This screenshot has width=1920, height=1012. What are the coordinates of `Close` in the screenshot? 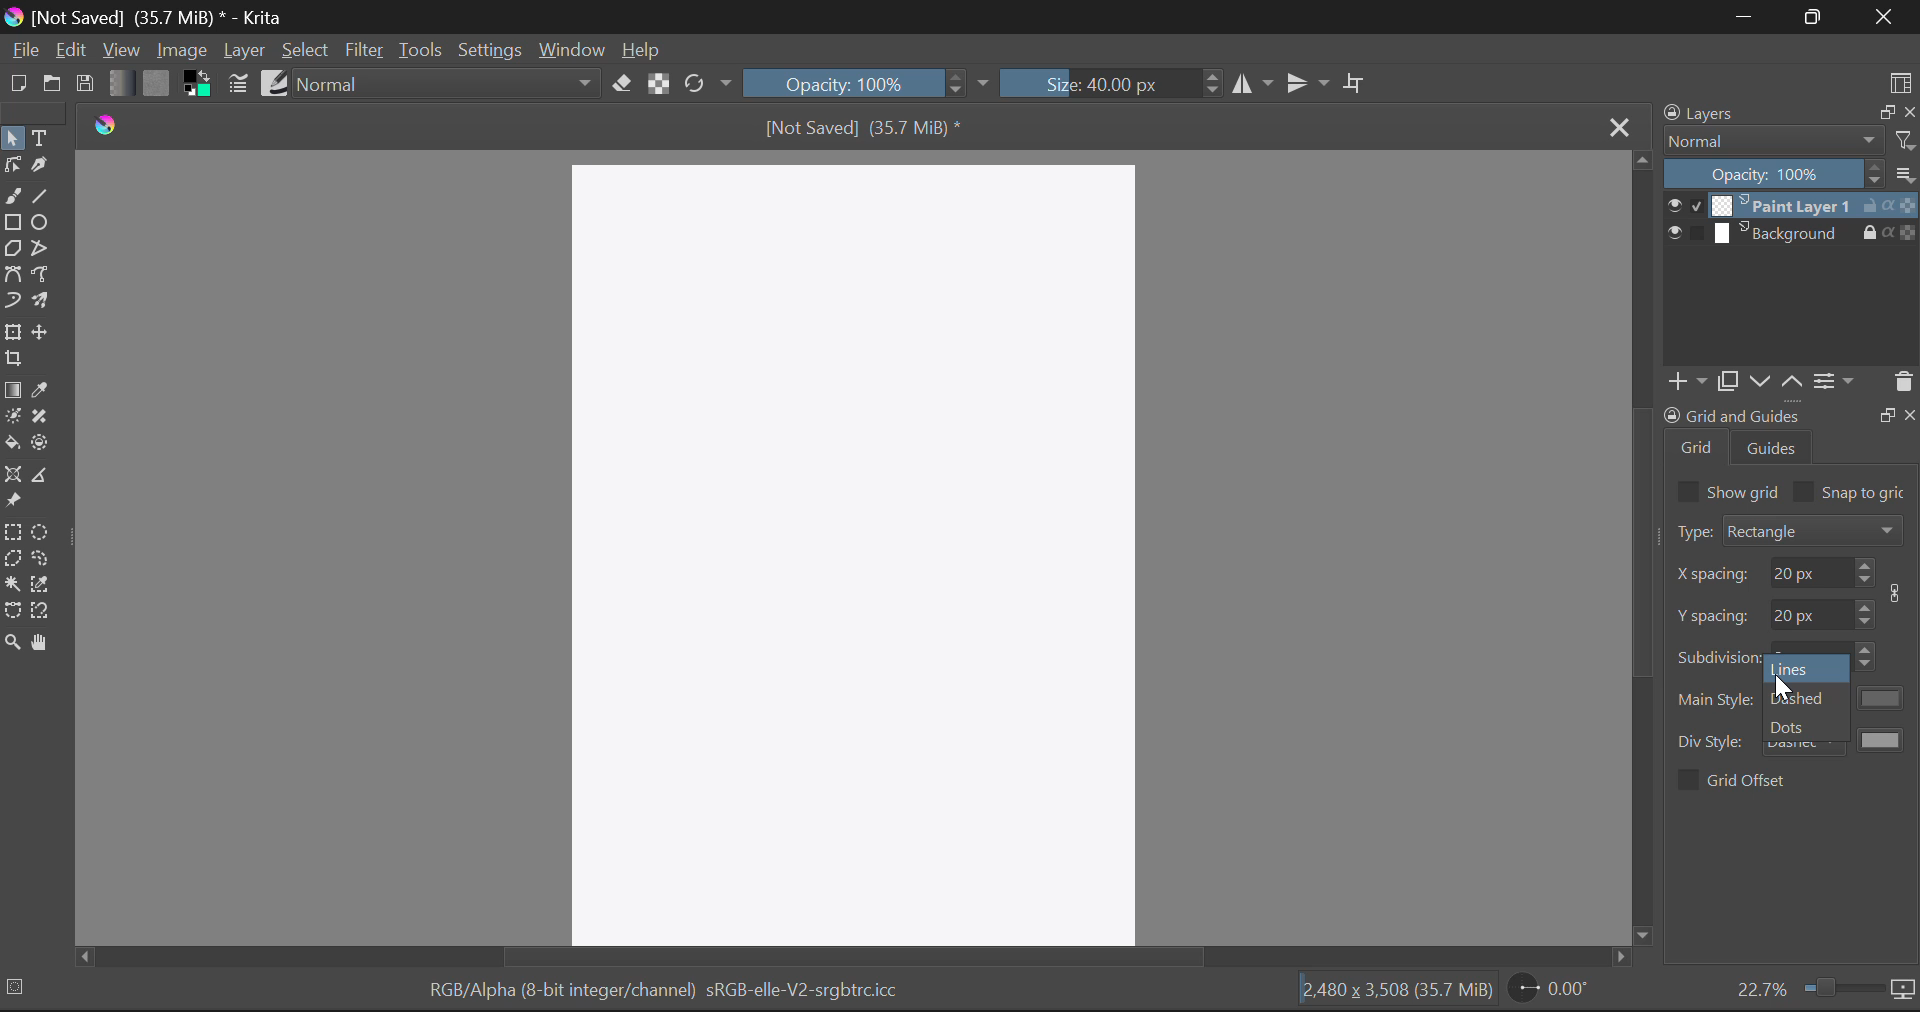 It's located at (1616, 125).